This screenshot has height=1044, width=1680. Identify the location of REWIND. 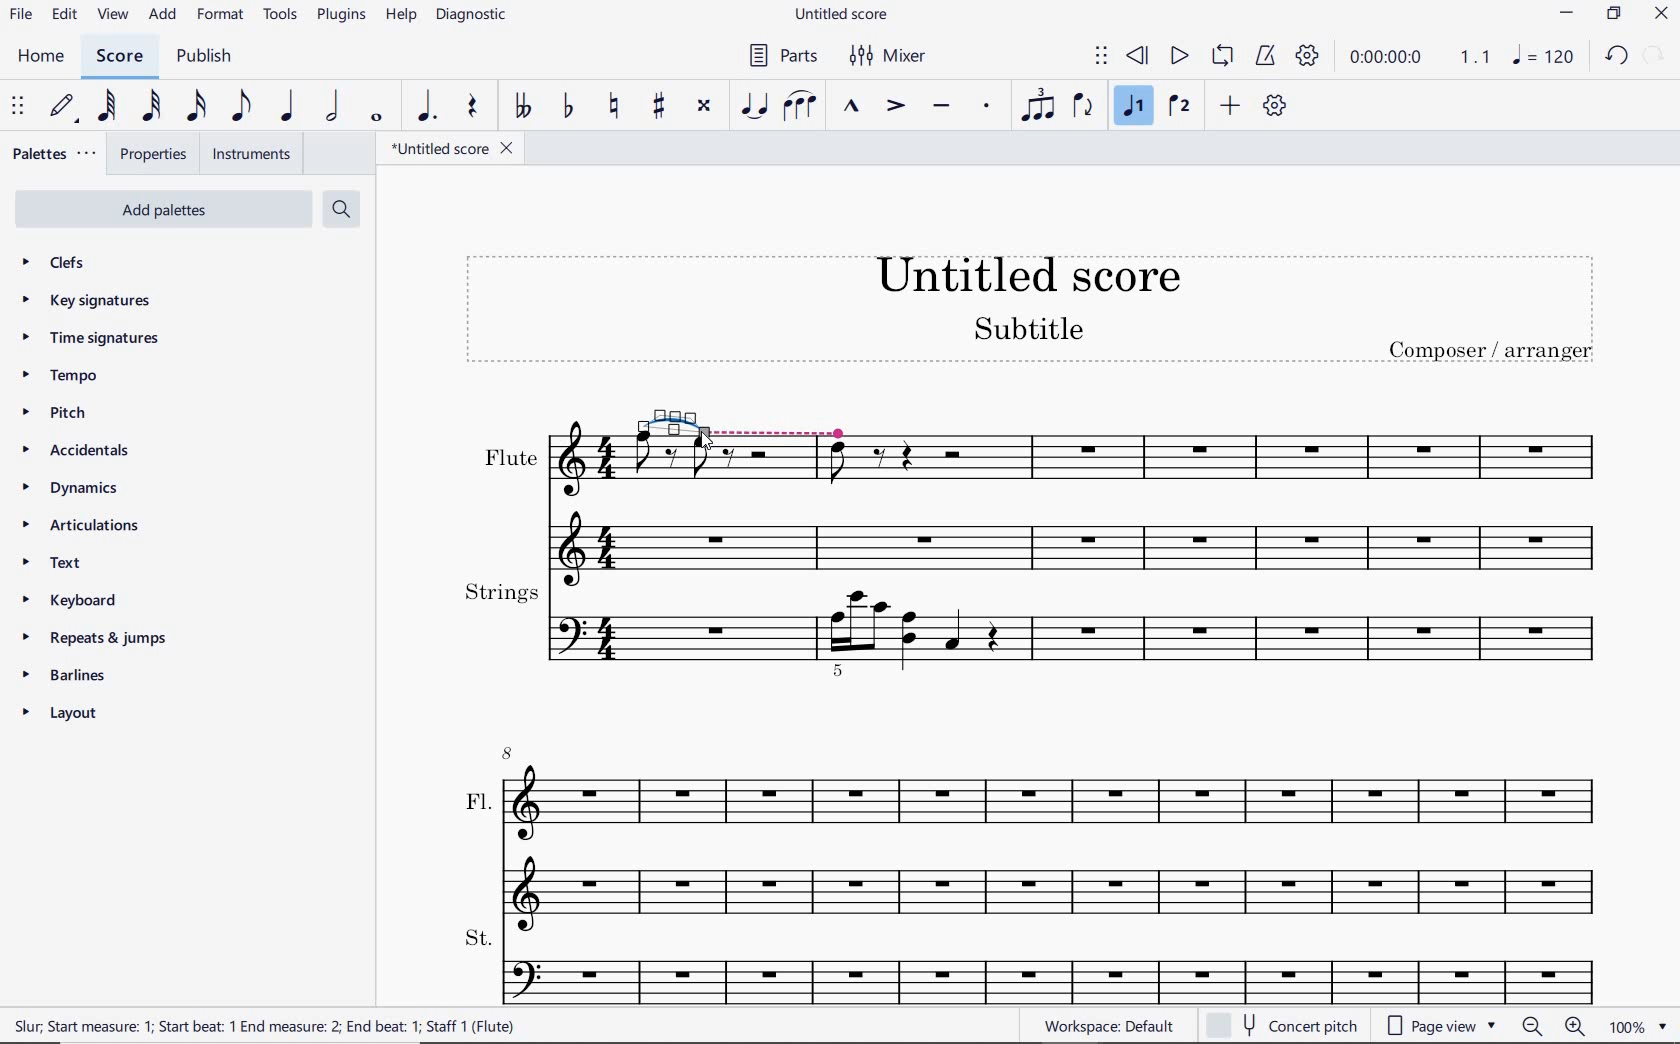
(1138, 55).